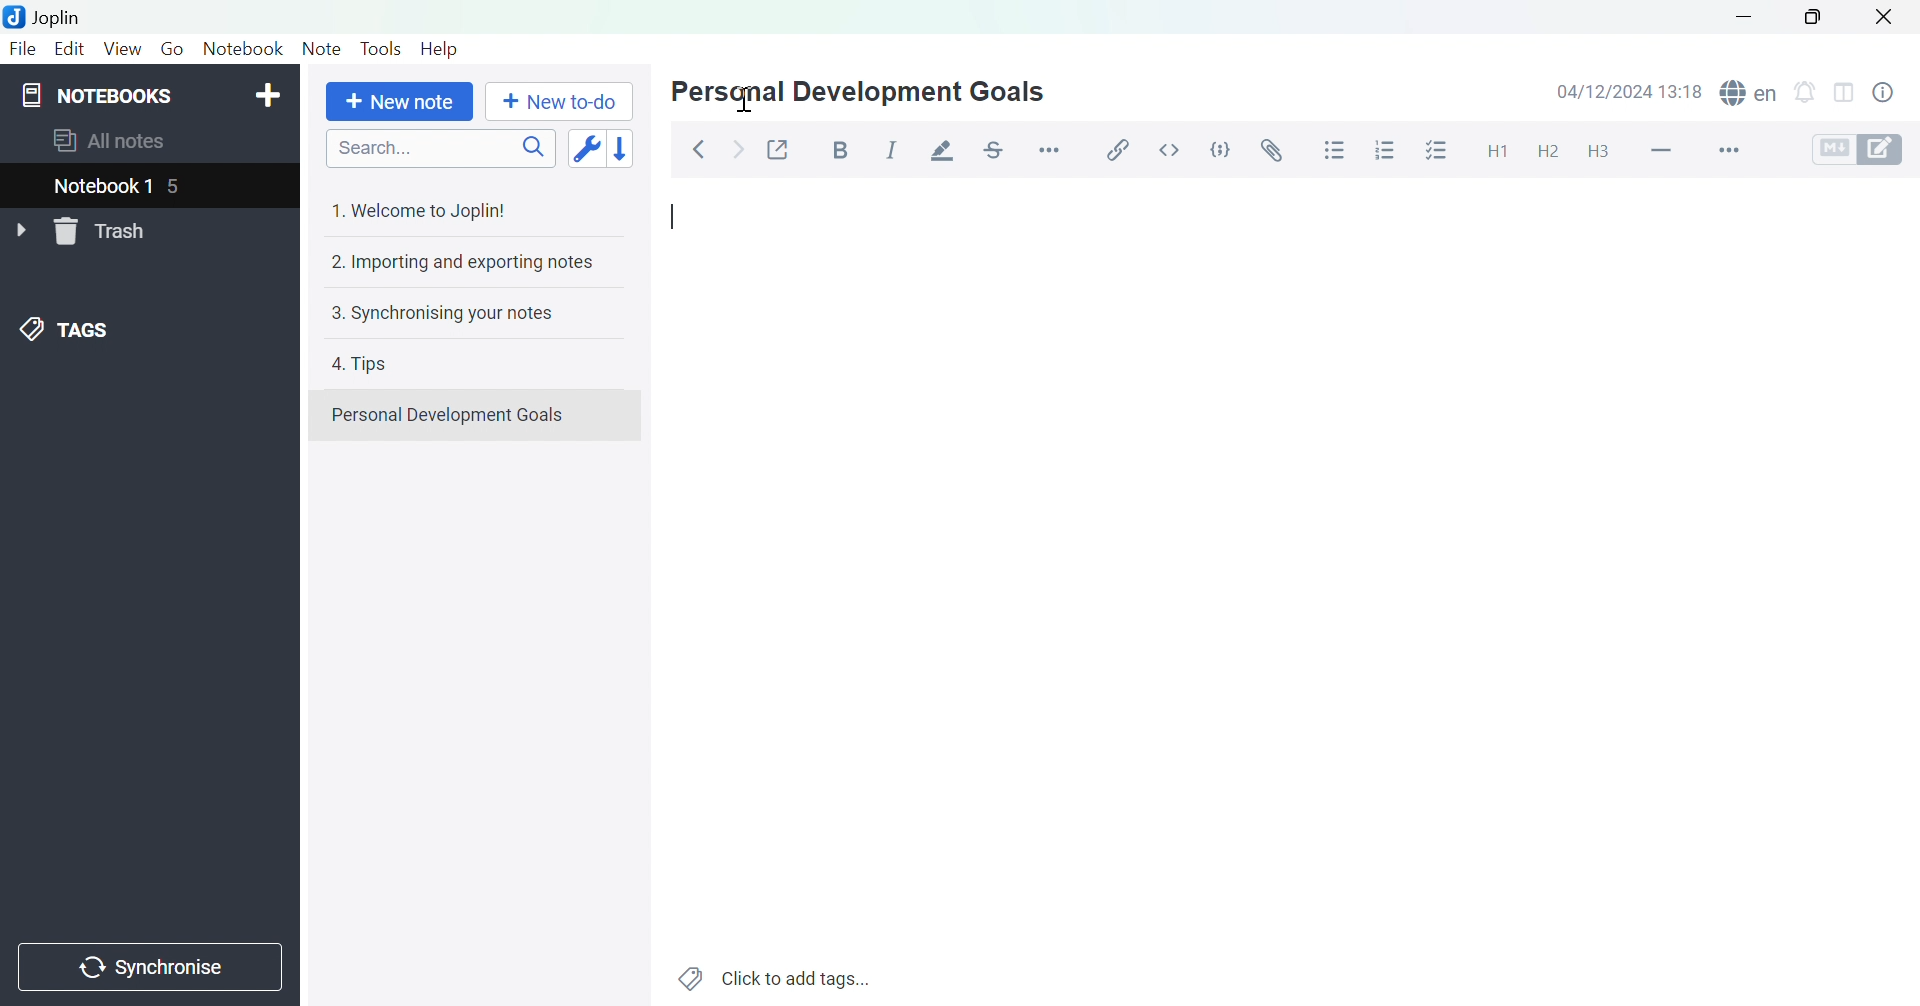 The image size is (1920, 1006). What do you see at coordinates (945, 150) in the screenshot?
I see `Highlight` at bounding box center [945, 150].